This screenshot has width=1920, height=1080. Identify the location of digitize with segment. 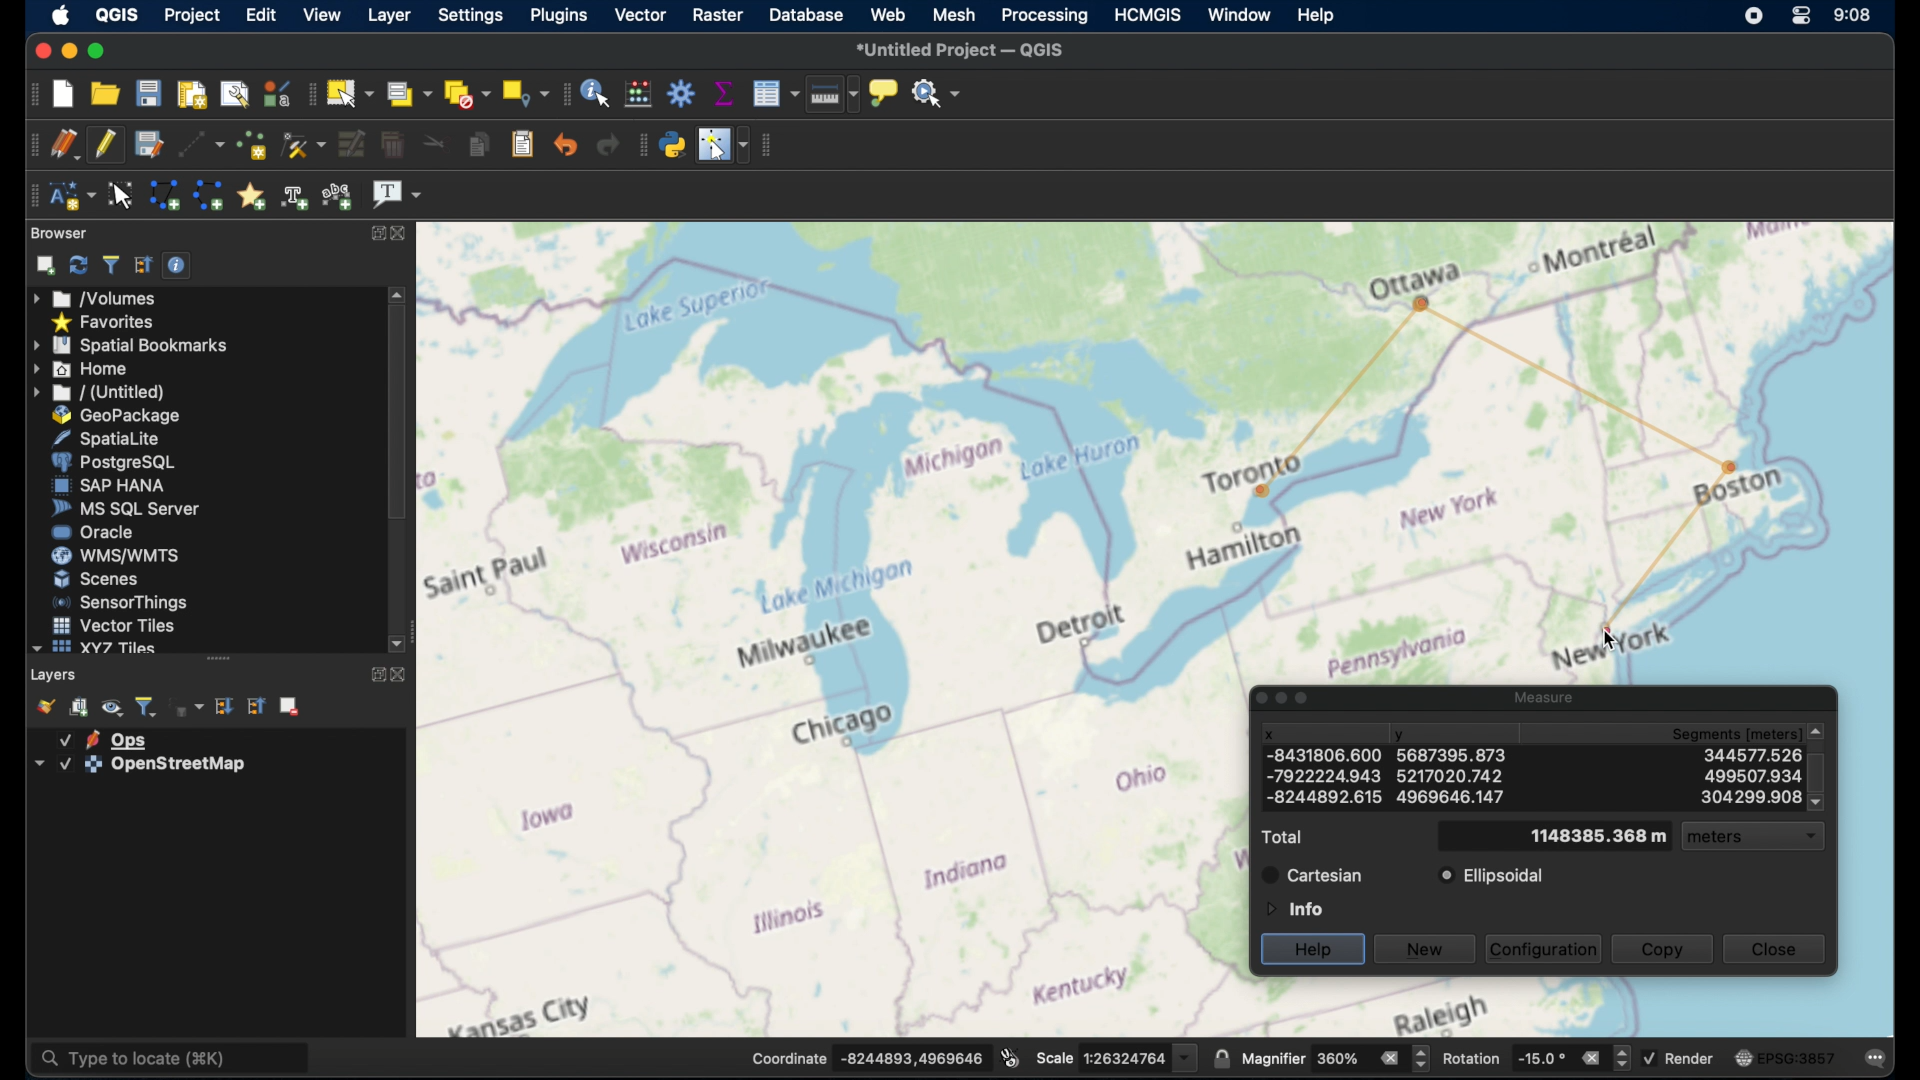
(200, 143).